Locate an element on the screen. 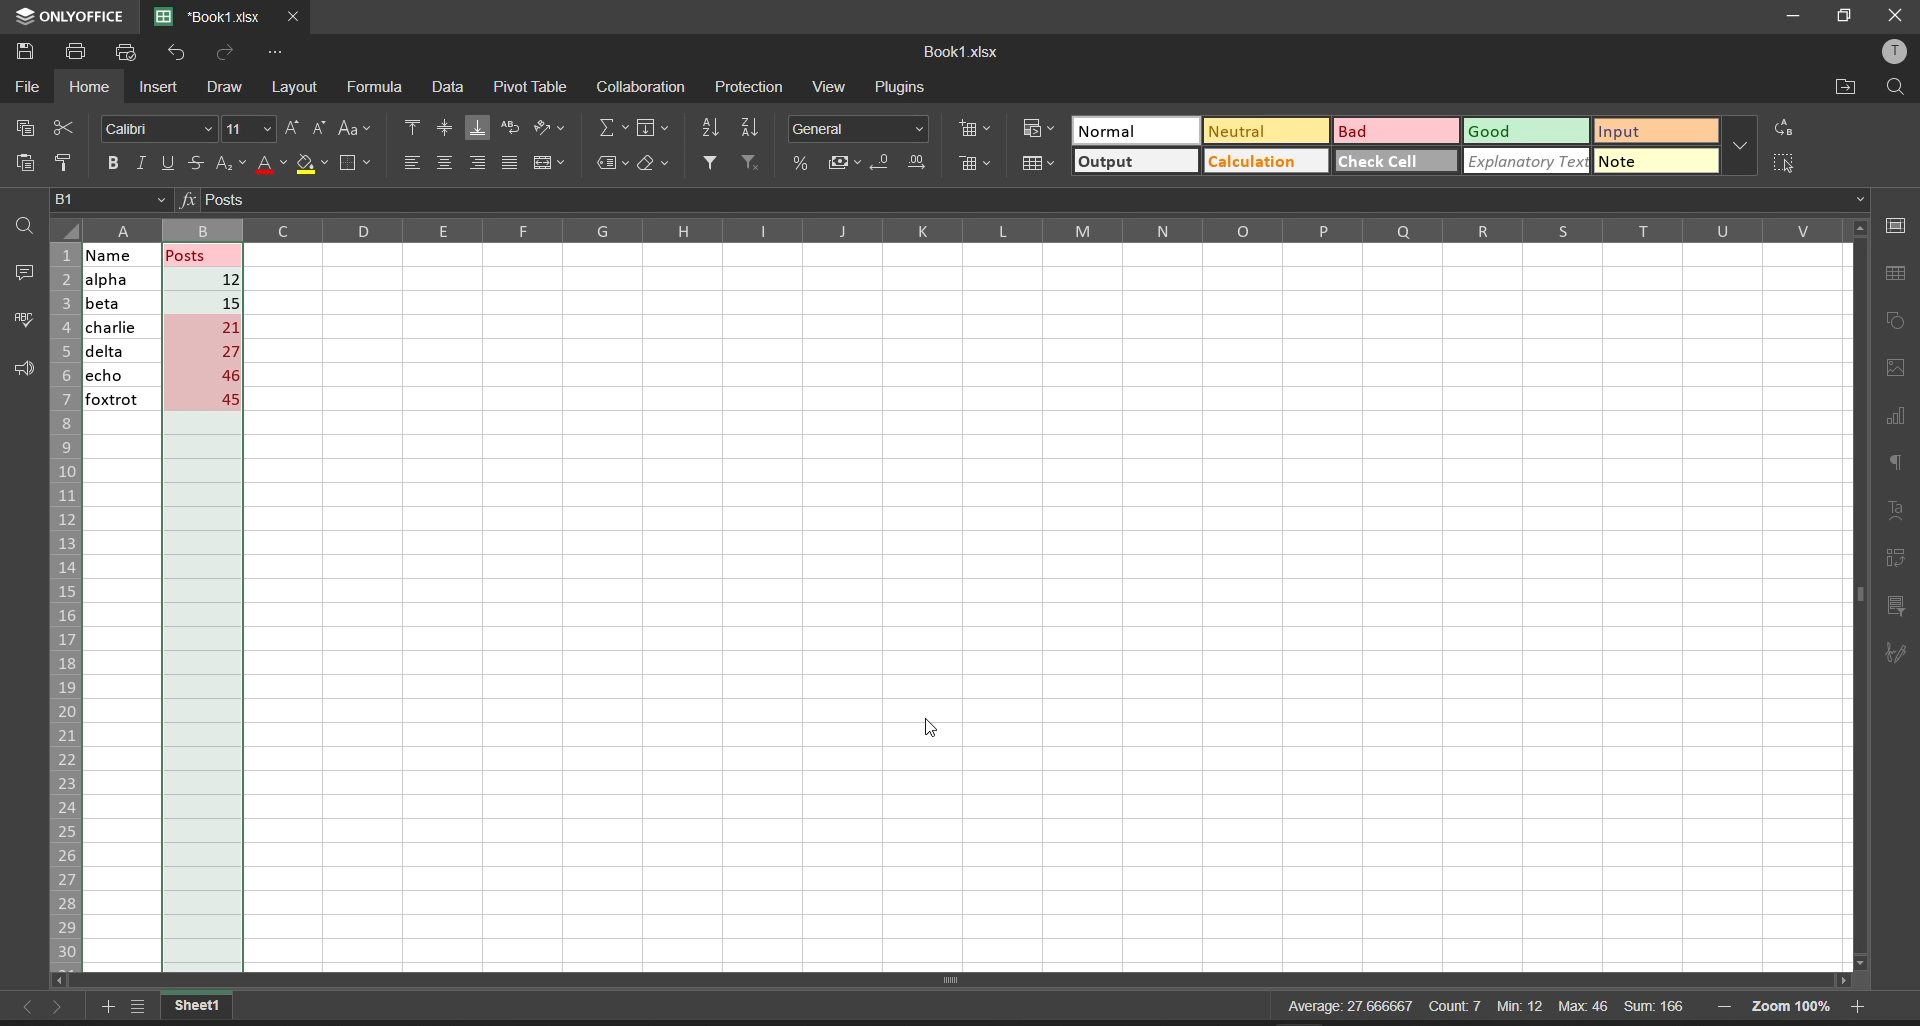 The width and height of the screenshot is (1920, 1026). number format is located at coordinates (860, 128).